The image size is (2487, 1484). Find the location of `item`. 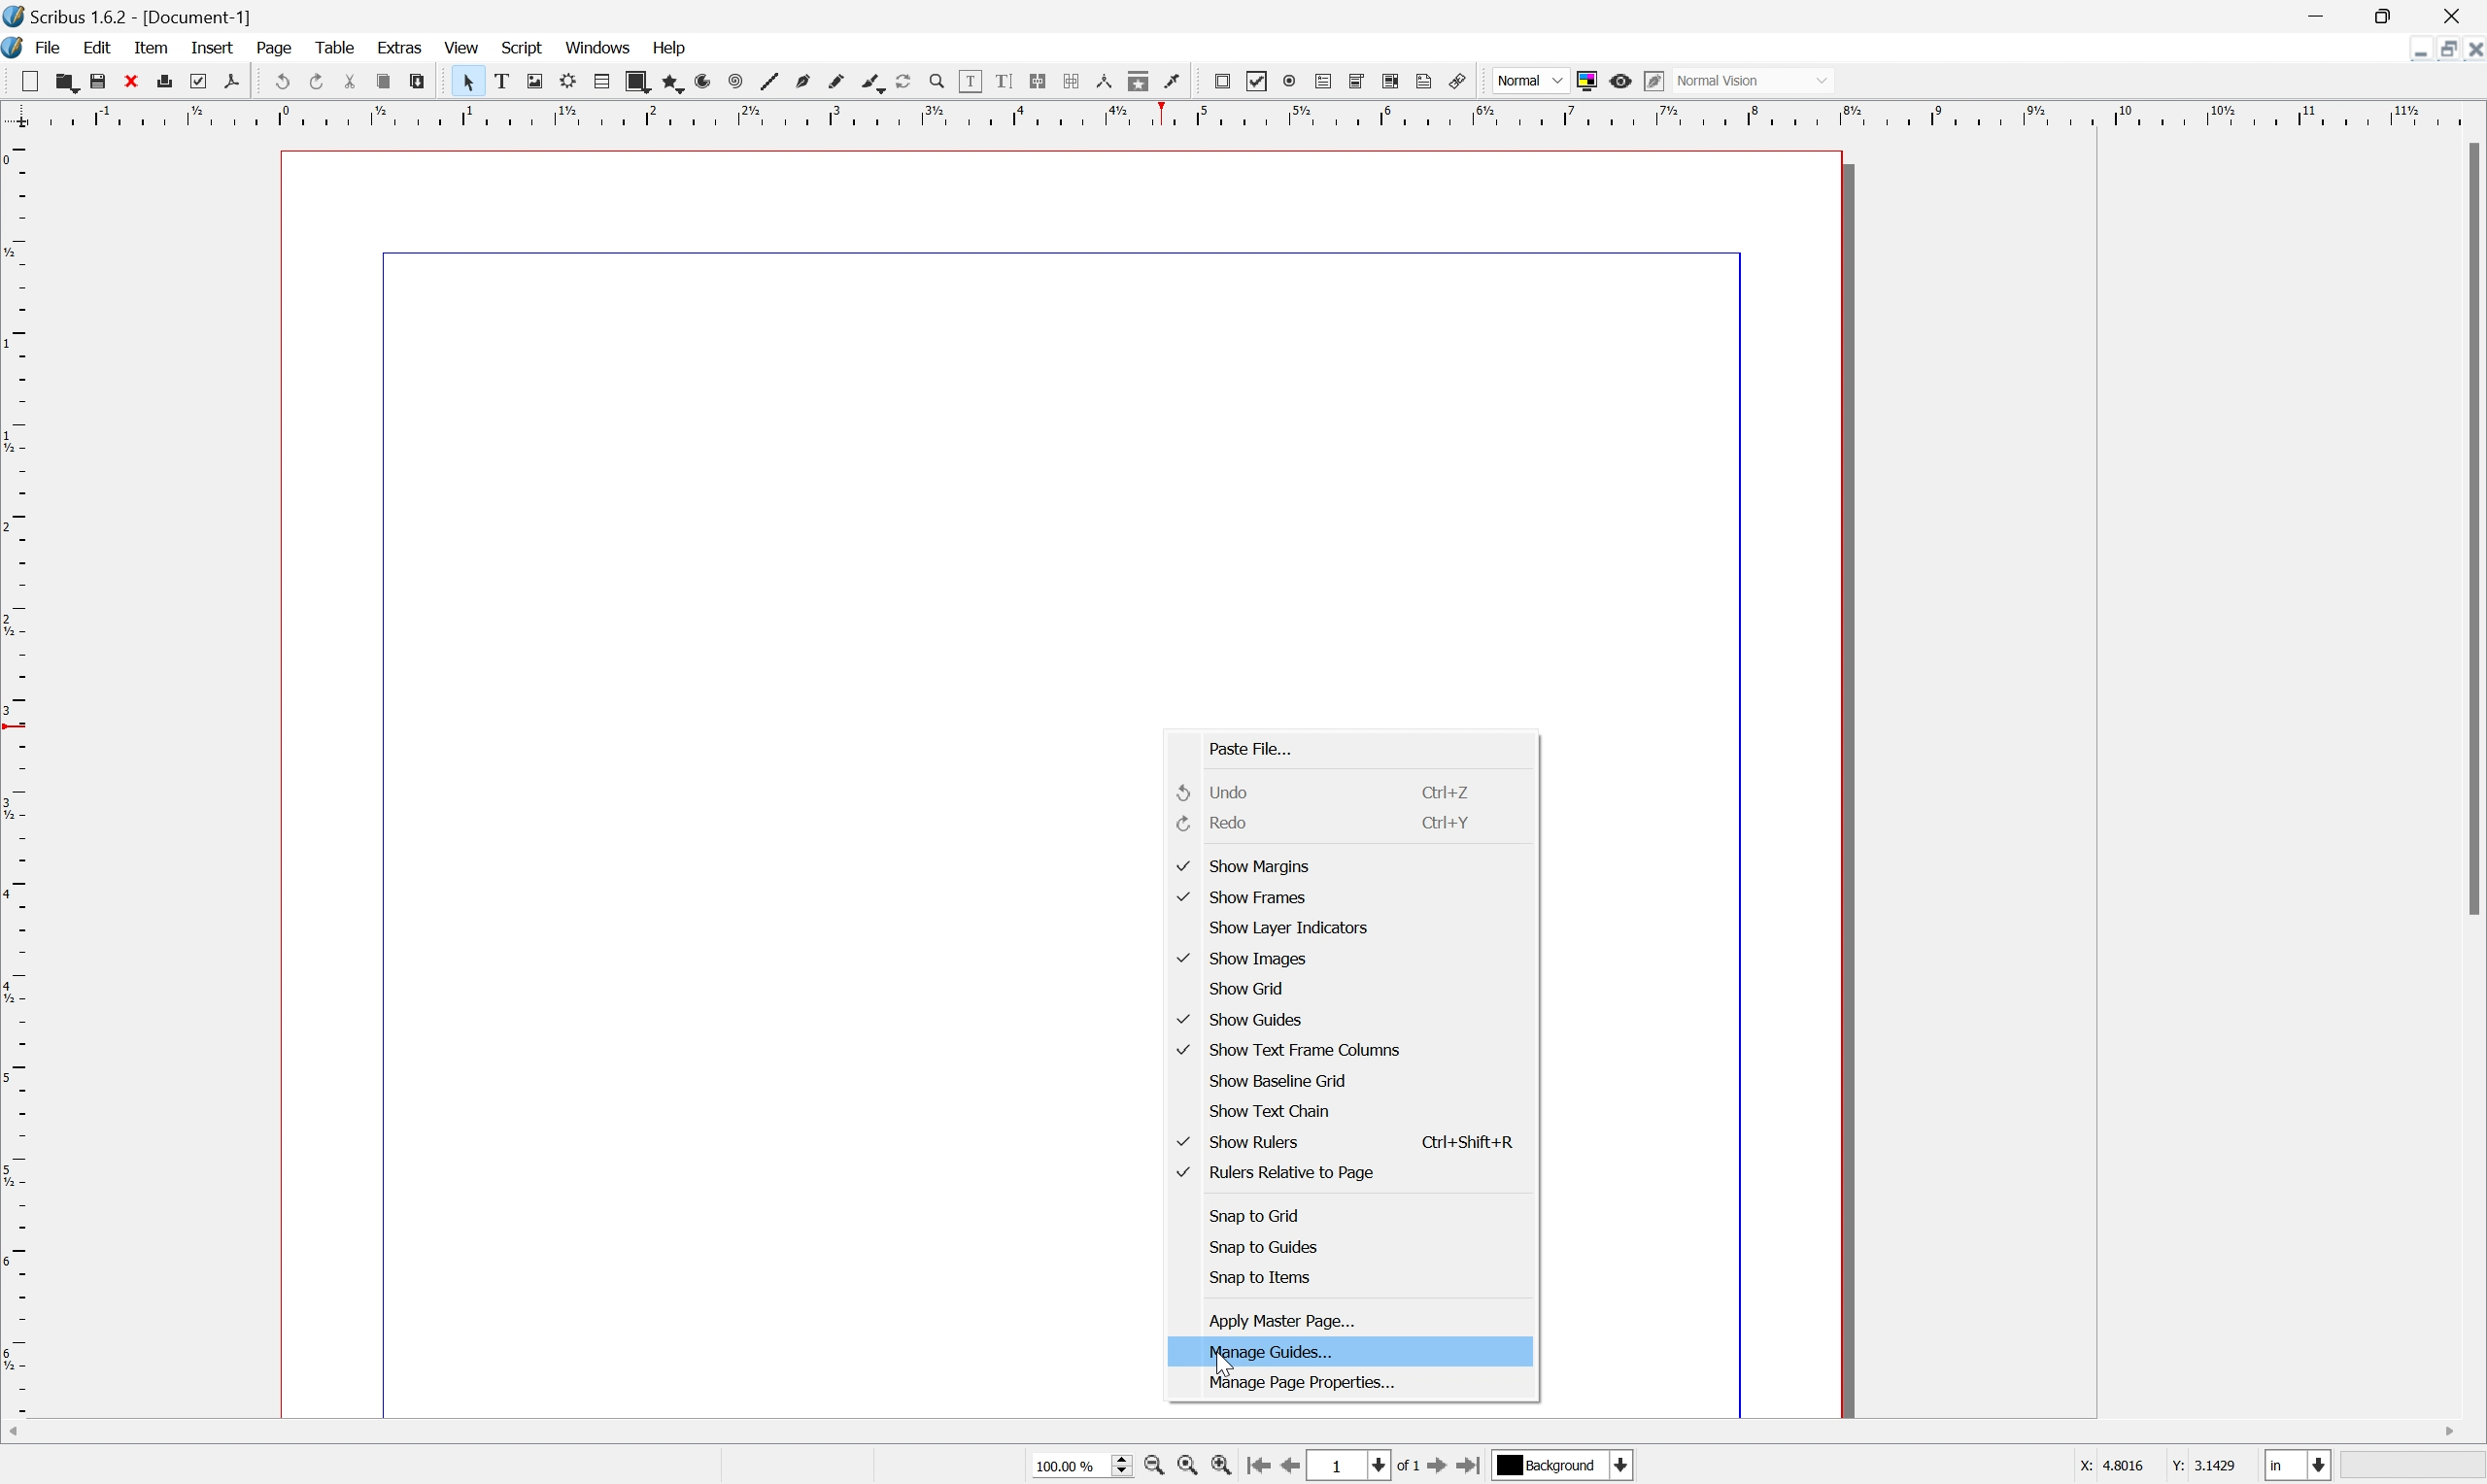

item is located at coordinates (149, 48).